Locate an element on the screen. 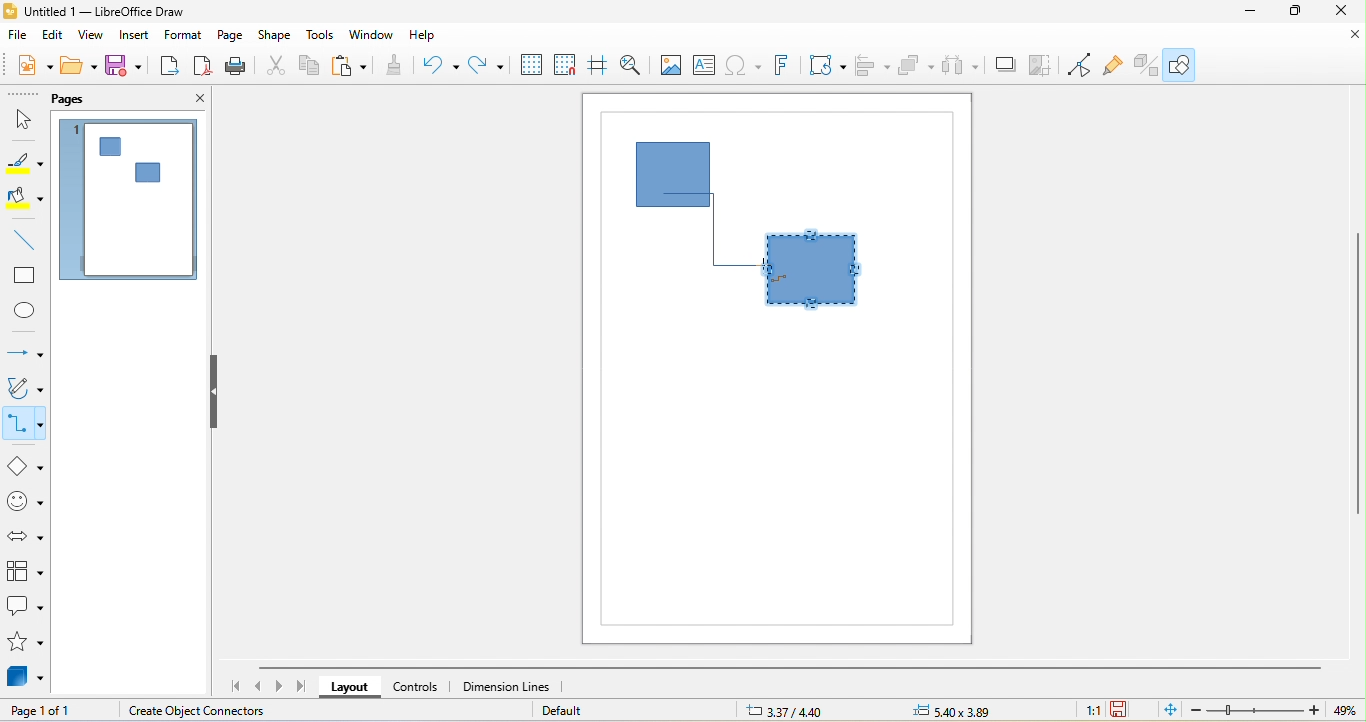 The image size is (1366, 722). snap to grid is located at coordinates (570, 65).